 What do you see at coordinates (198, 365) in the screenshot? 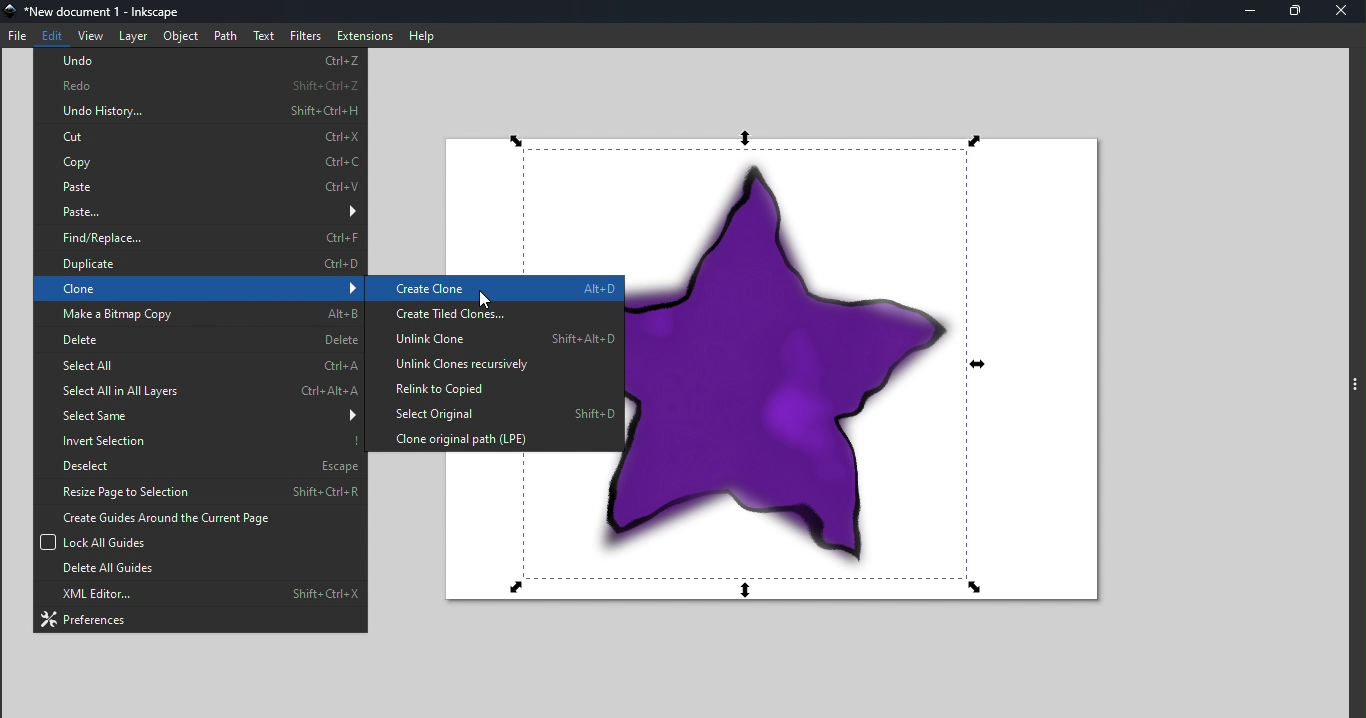
I see `select all` at bounding box center [198, 365].